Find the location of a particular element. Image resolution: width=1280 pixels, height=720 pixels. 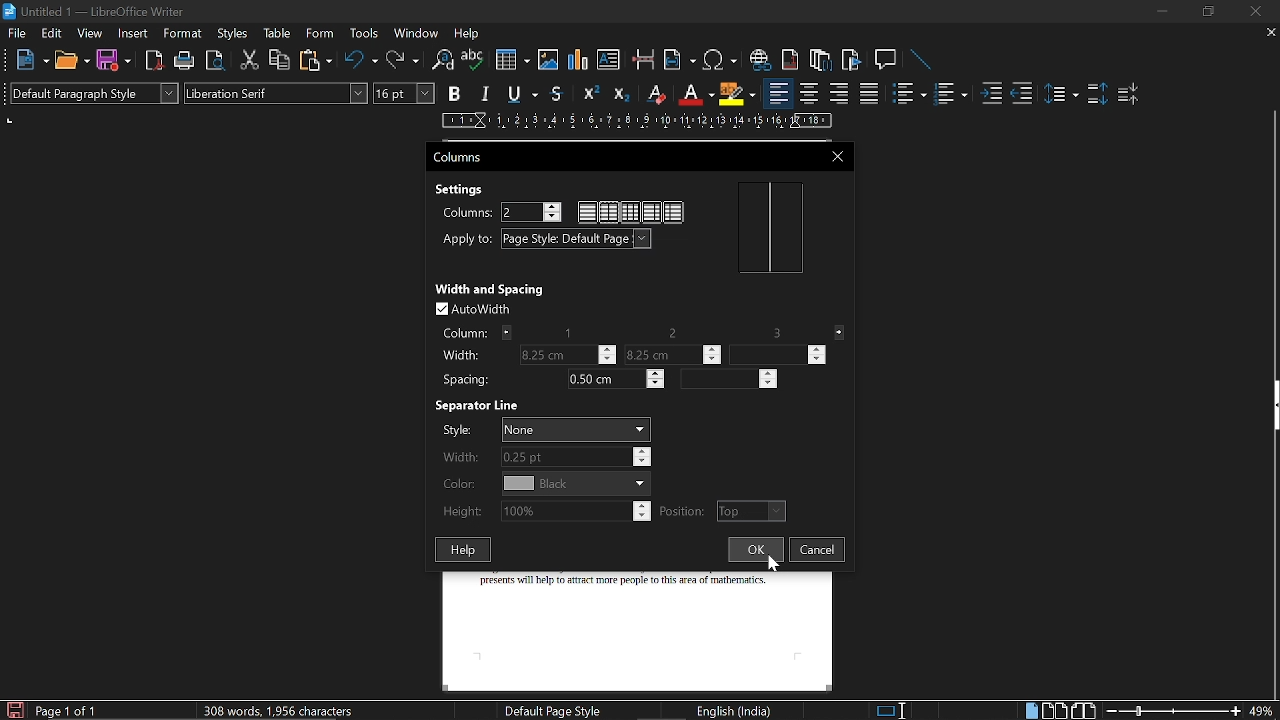

Default Page style is located at coordinates (554, 710).